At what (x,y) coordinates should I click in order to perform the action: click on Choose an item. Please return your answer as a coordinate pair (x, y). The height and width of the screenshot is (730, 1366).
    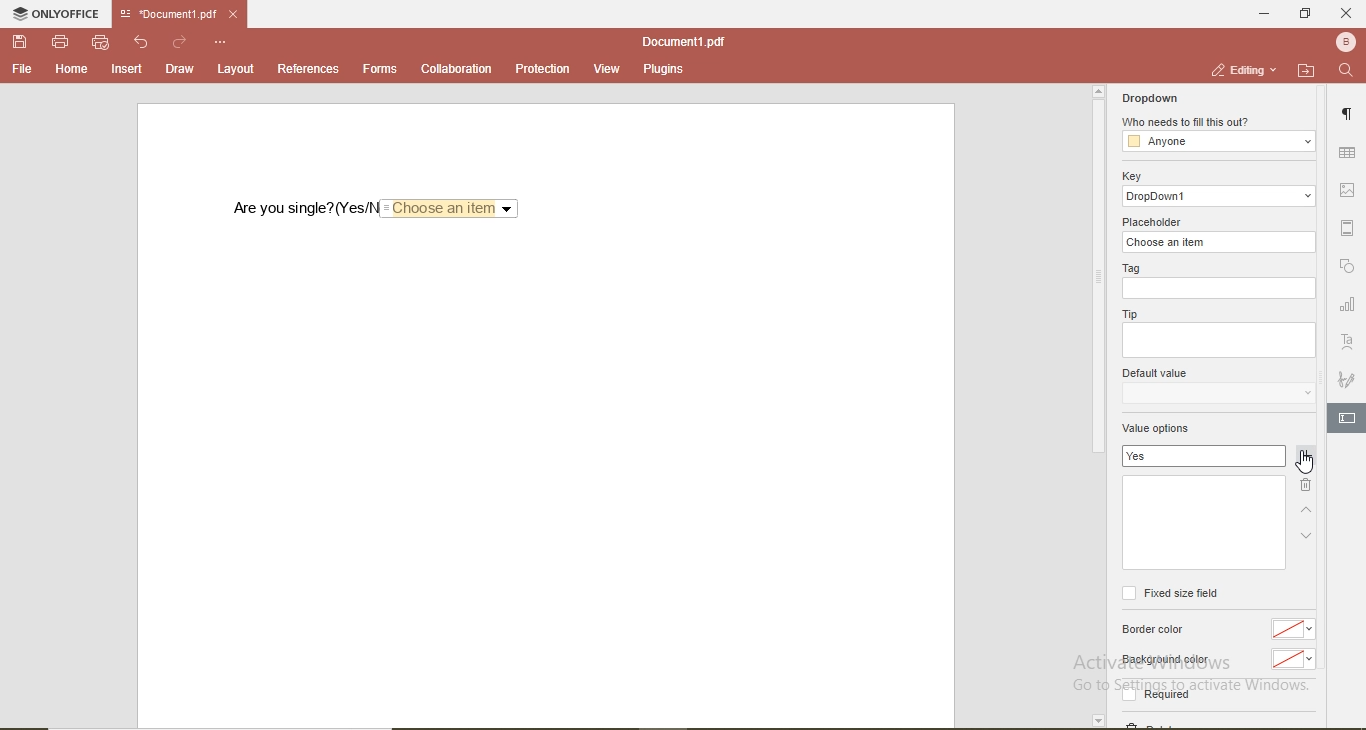
    Looking at the image, I should click on (447, 210).